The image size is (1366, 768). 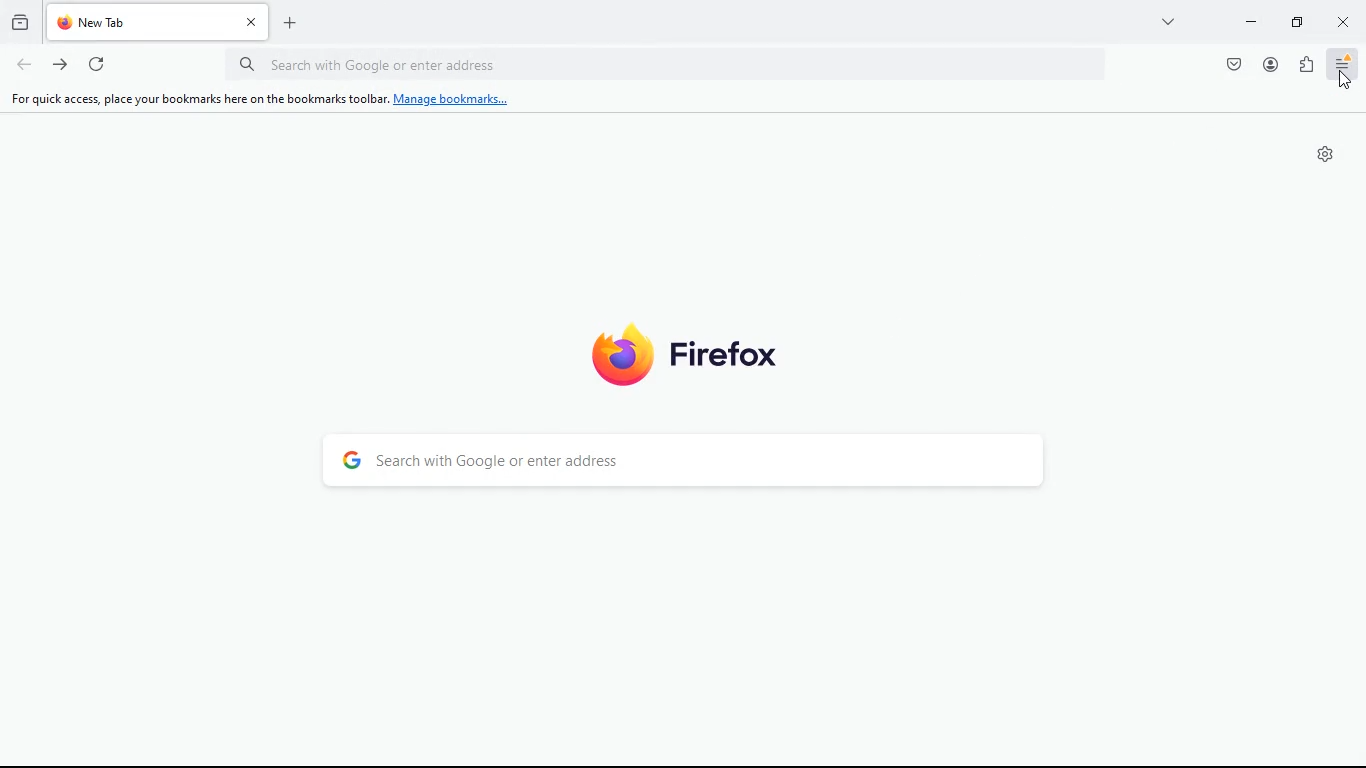 What do you see at coordinates (20, 20) in the screenshot?
I see `history` at bounding box center [20, 20].